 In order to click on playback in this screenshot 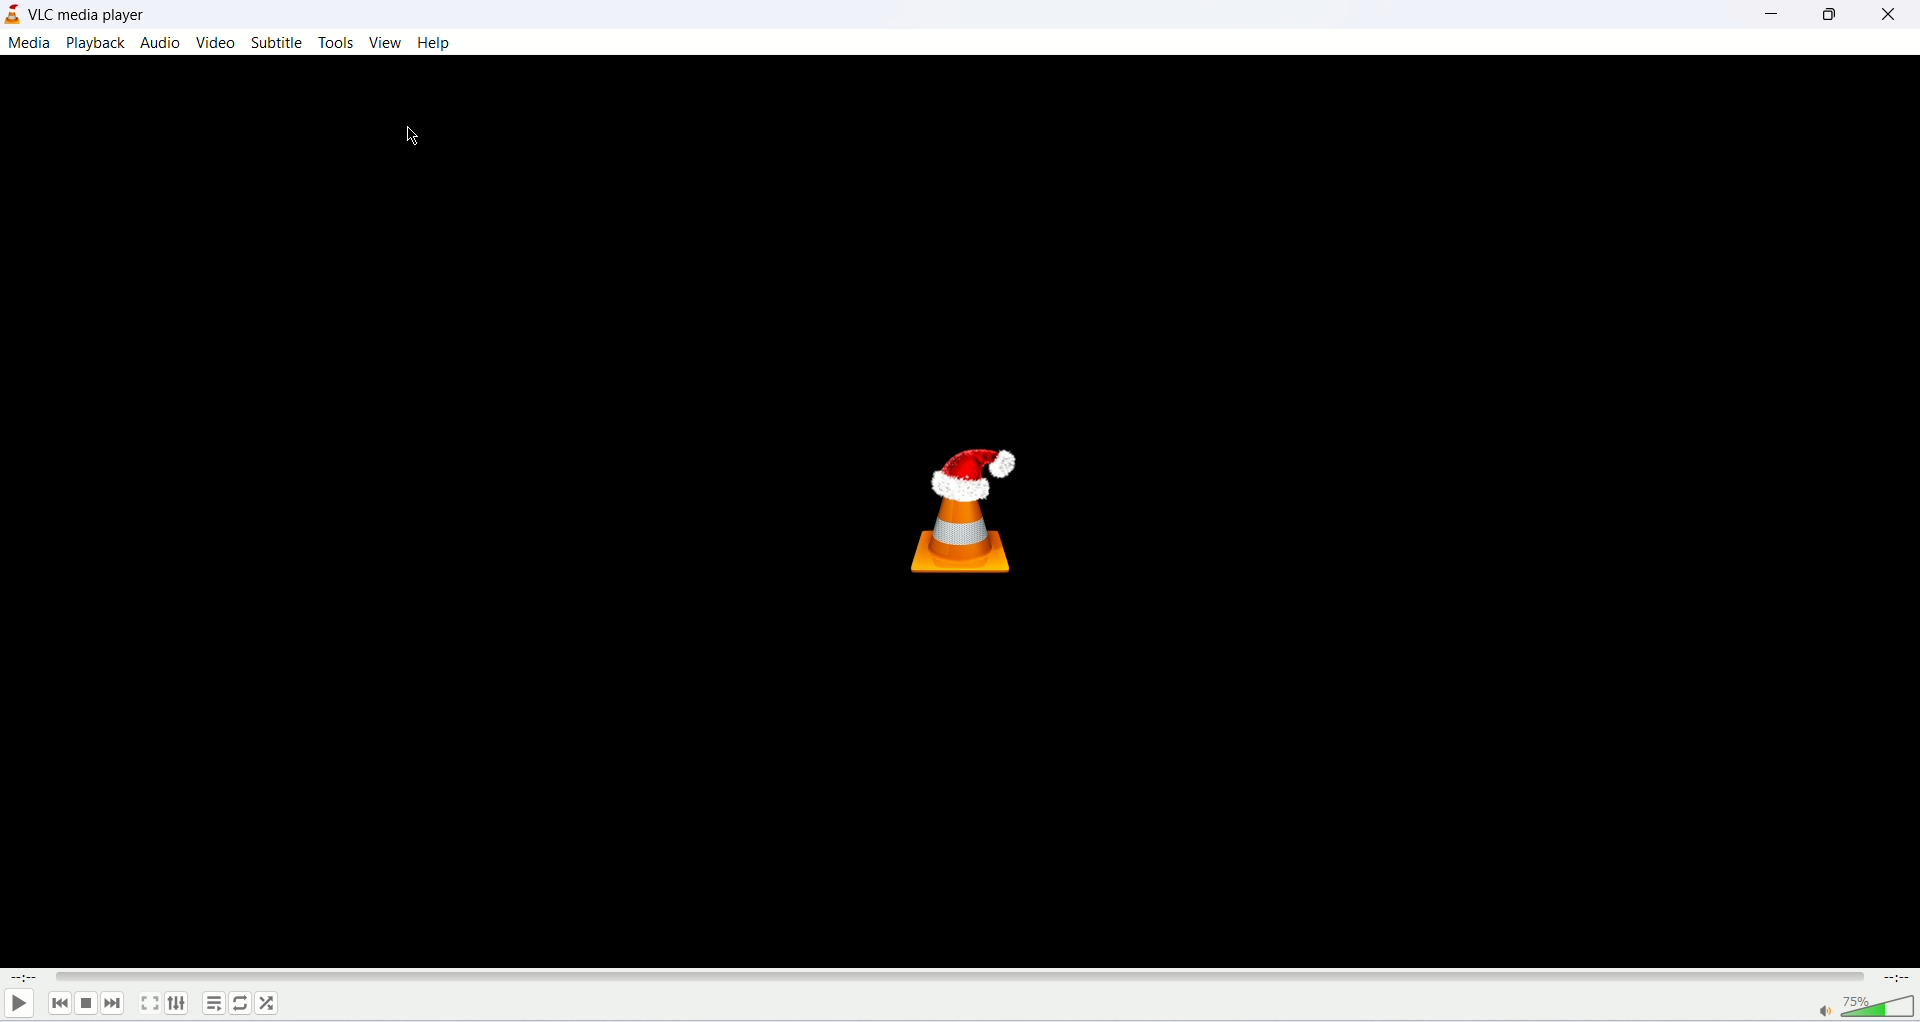, I will do `click(94, 43)`.